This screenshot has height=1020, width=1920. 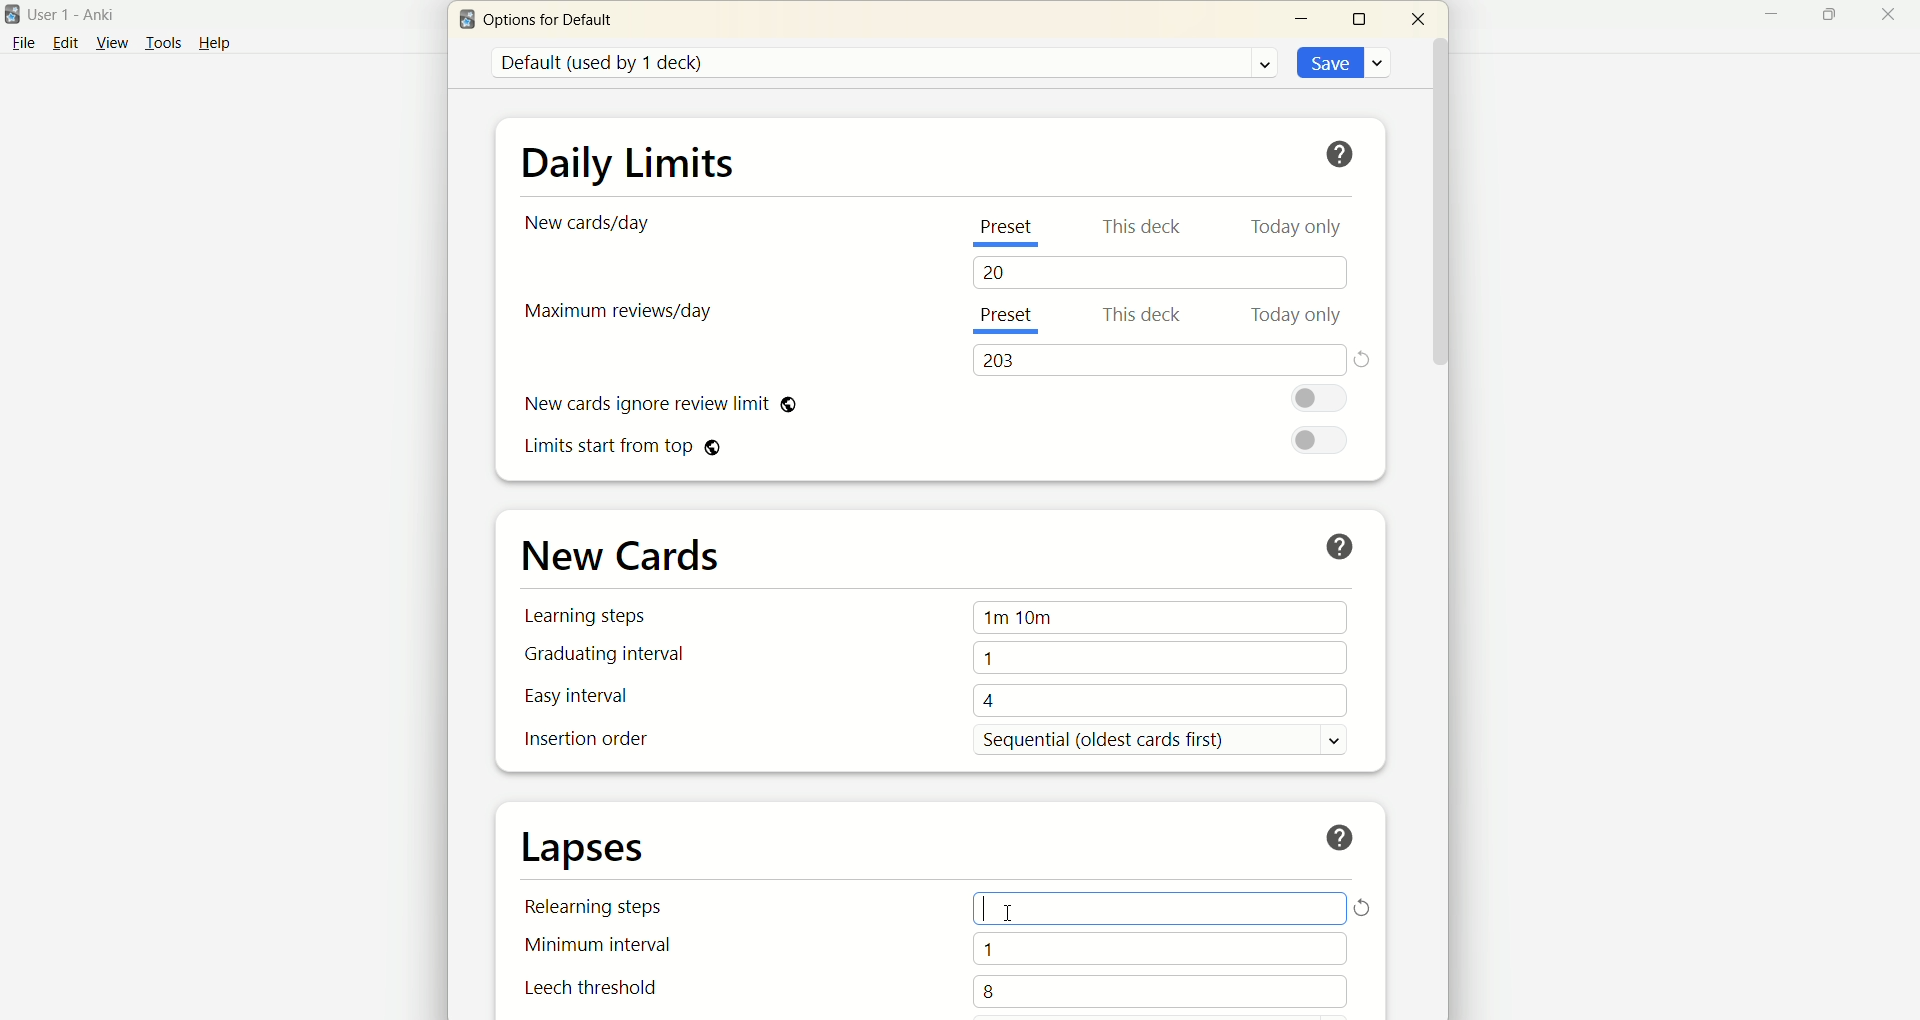 I want to click on , so click(x=1163, y=909).